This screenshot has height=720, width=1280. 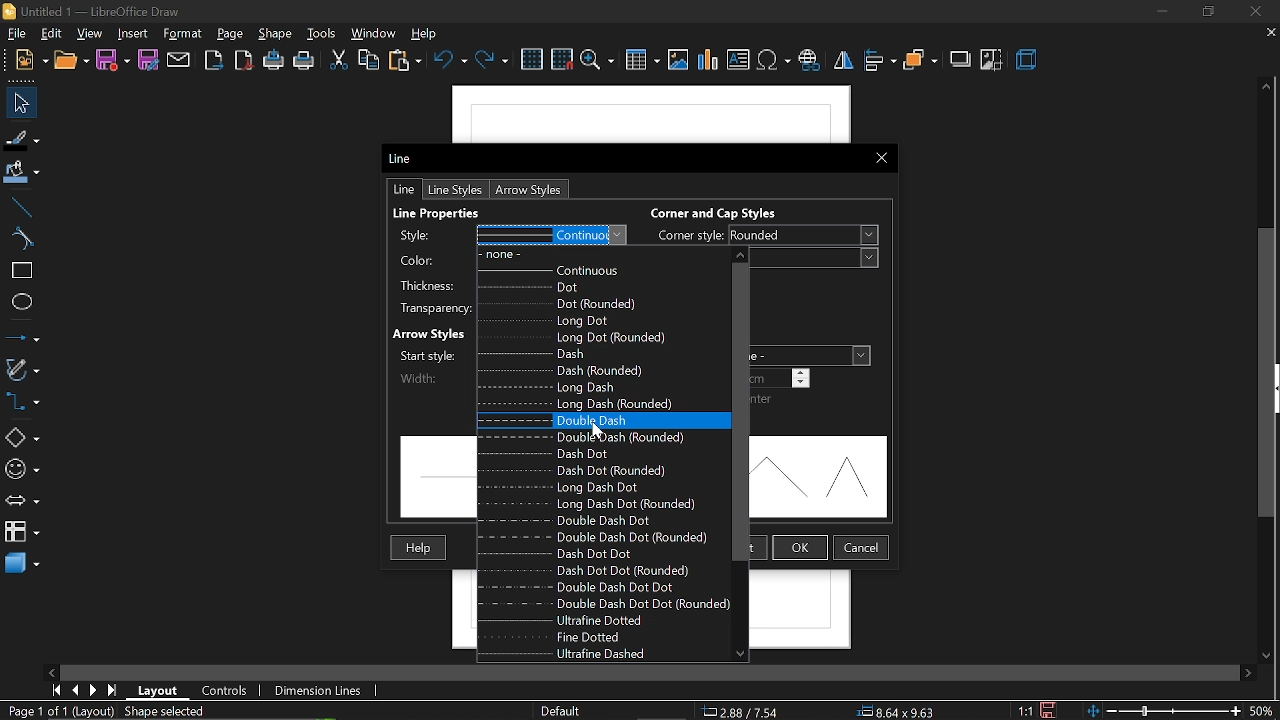 I want to click on close current tab, so click(x=1269, y=35).